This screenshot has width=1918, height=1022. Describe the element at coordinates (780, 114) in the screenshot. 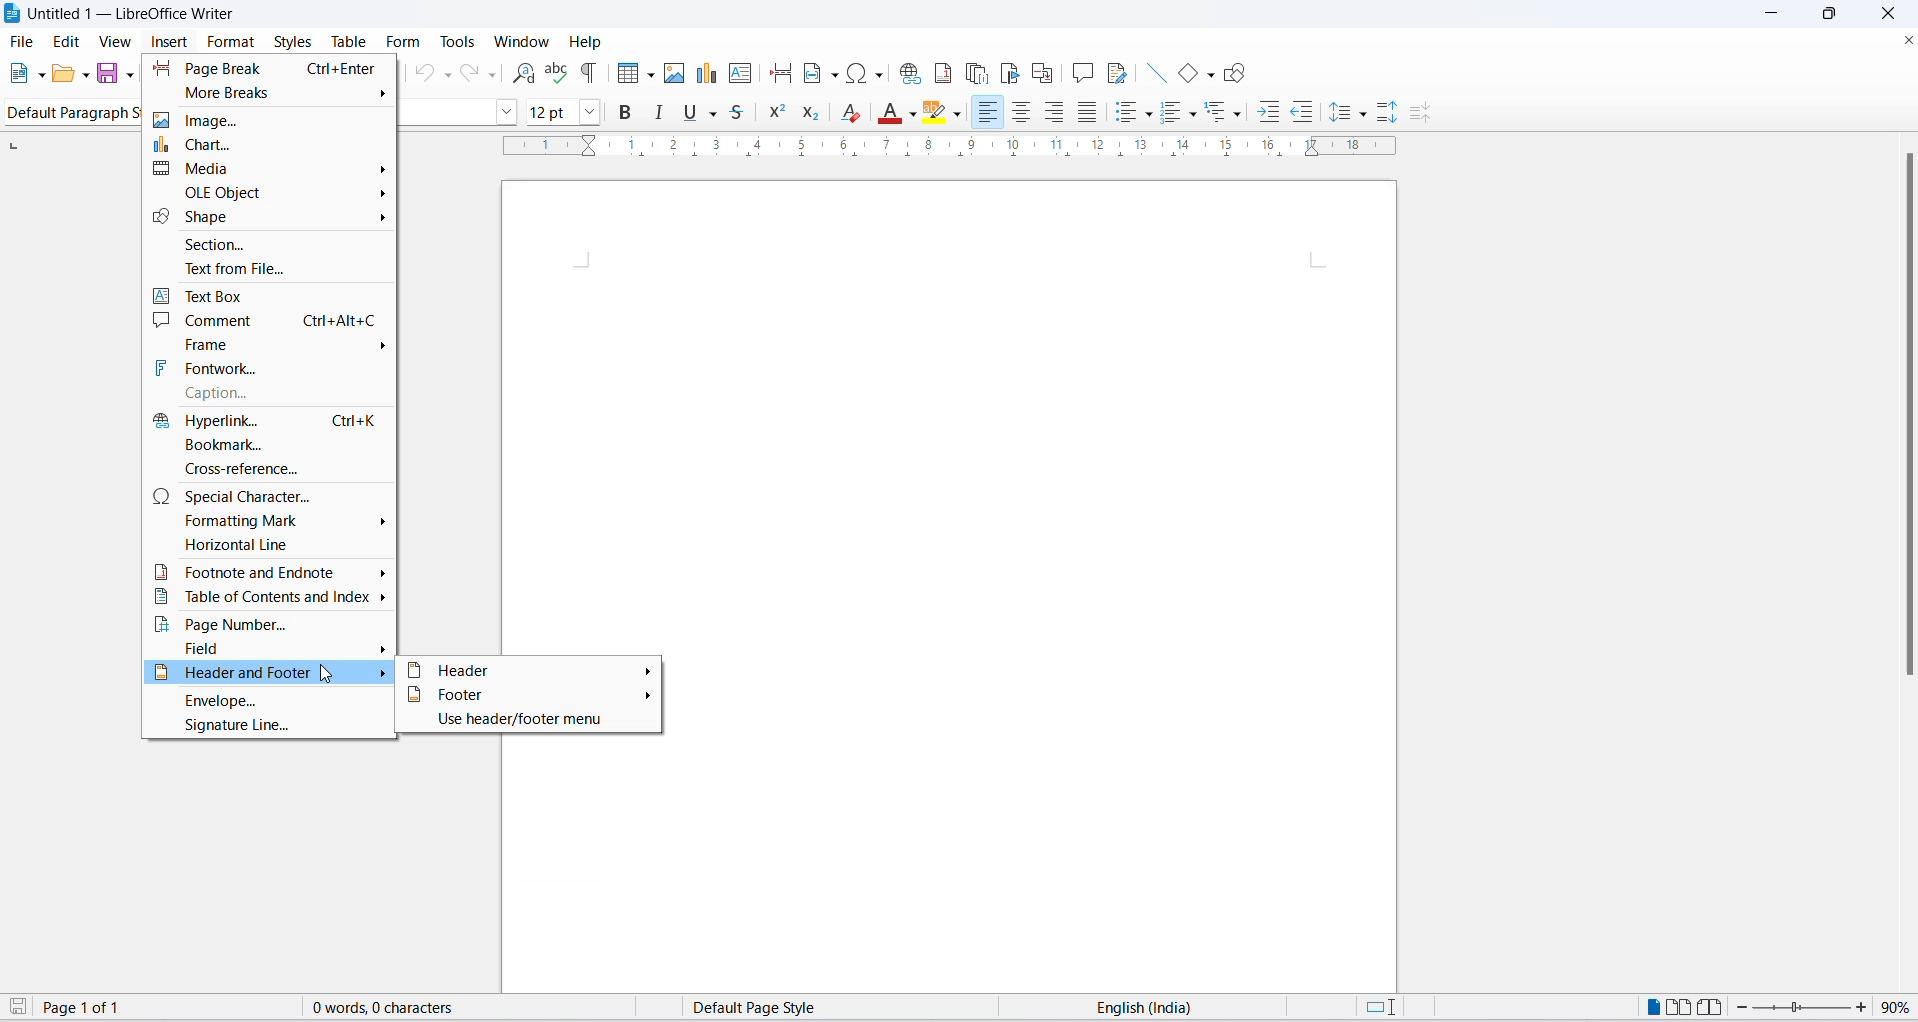

I see `superscript` at that location.